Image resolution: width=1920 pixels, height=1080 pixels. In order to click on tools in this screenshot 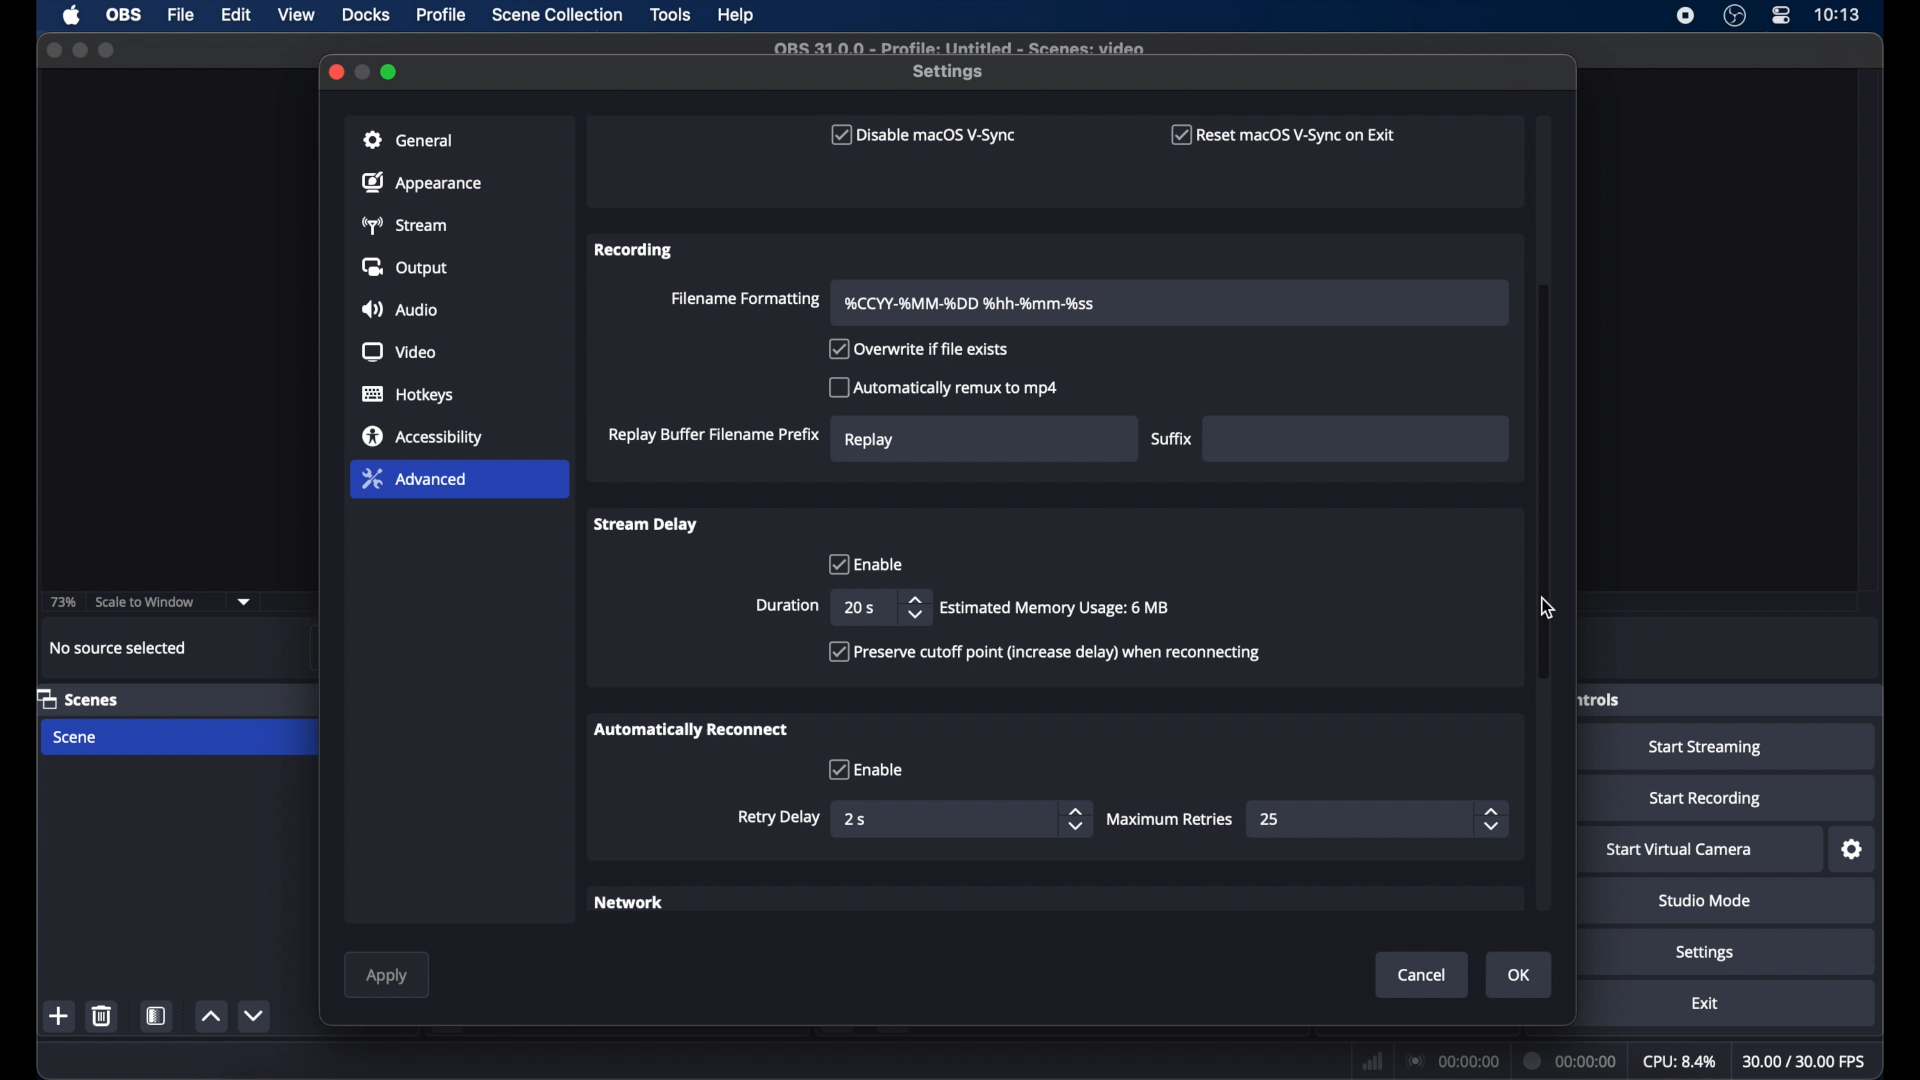, I will do `click(671, 15)`.